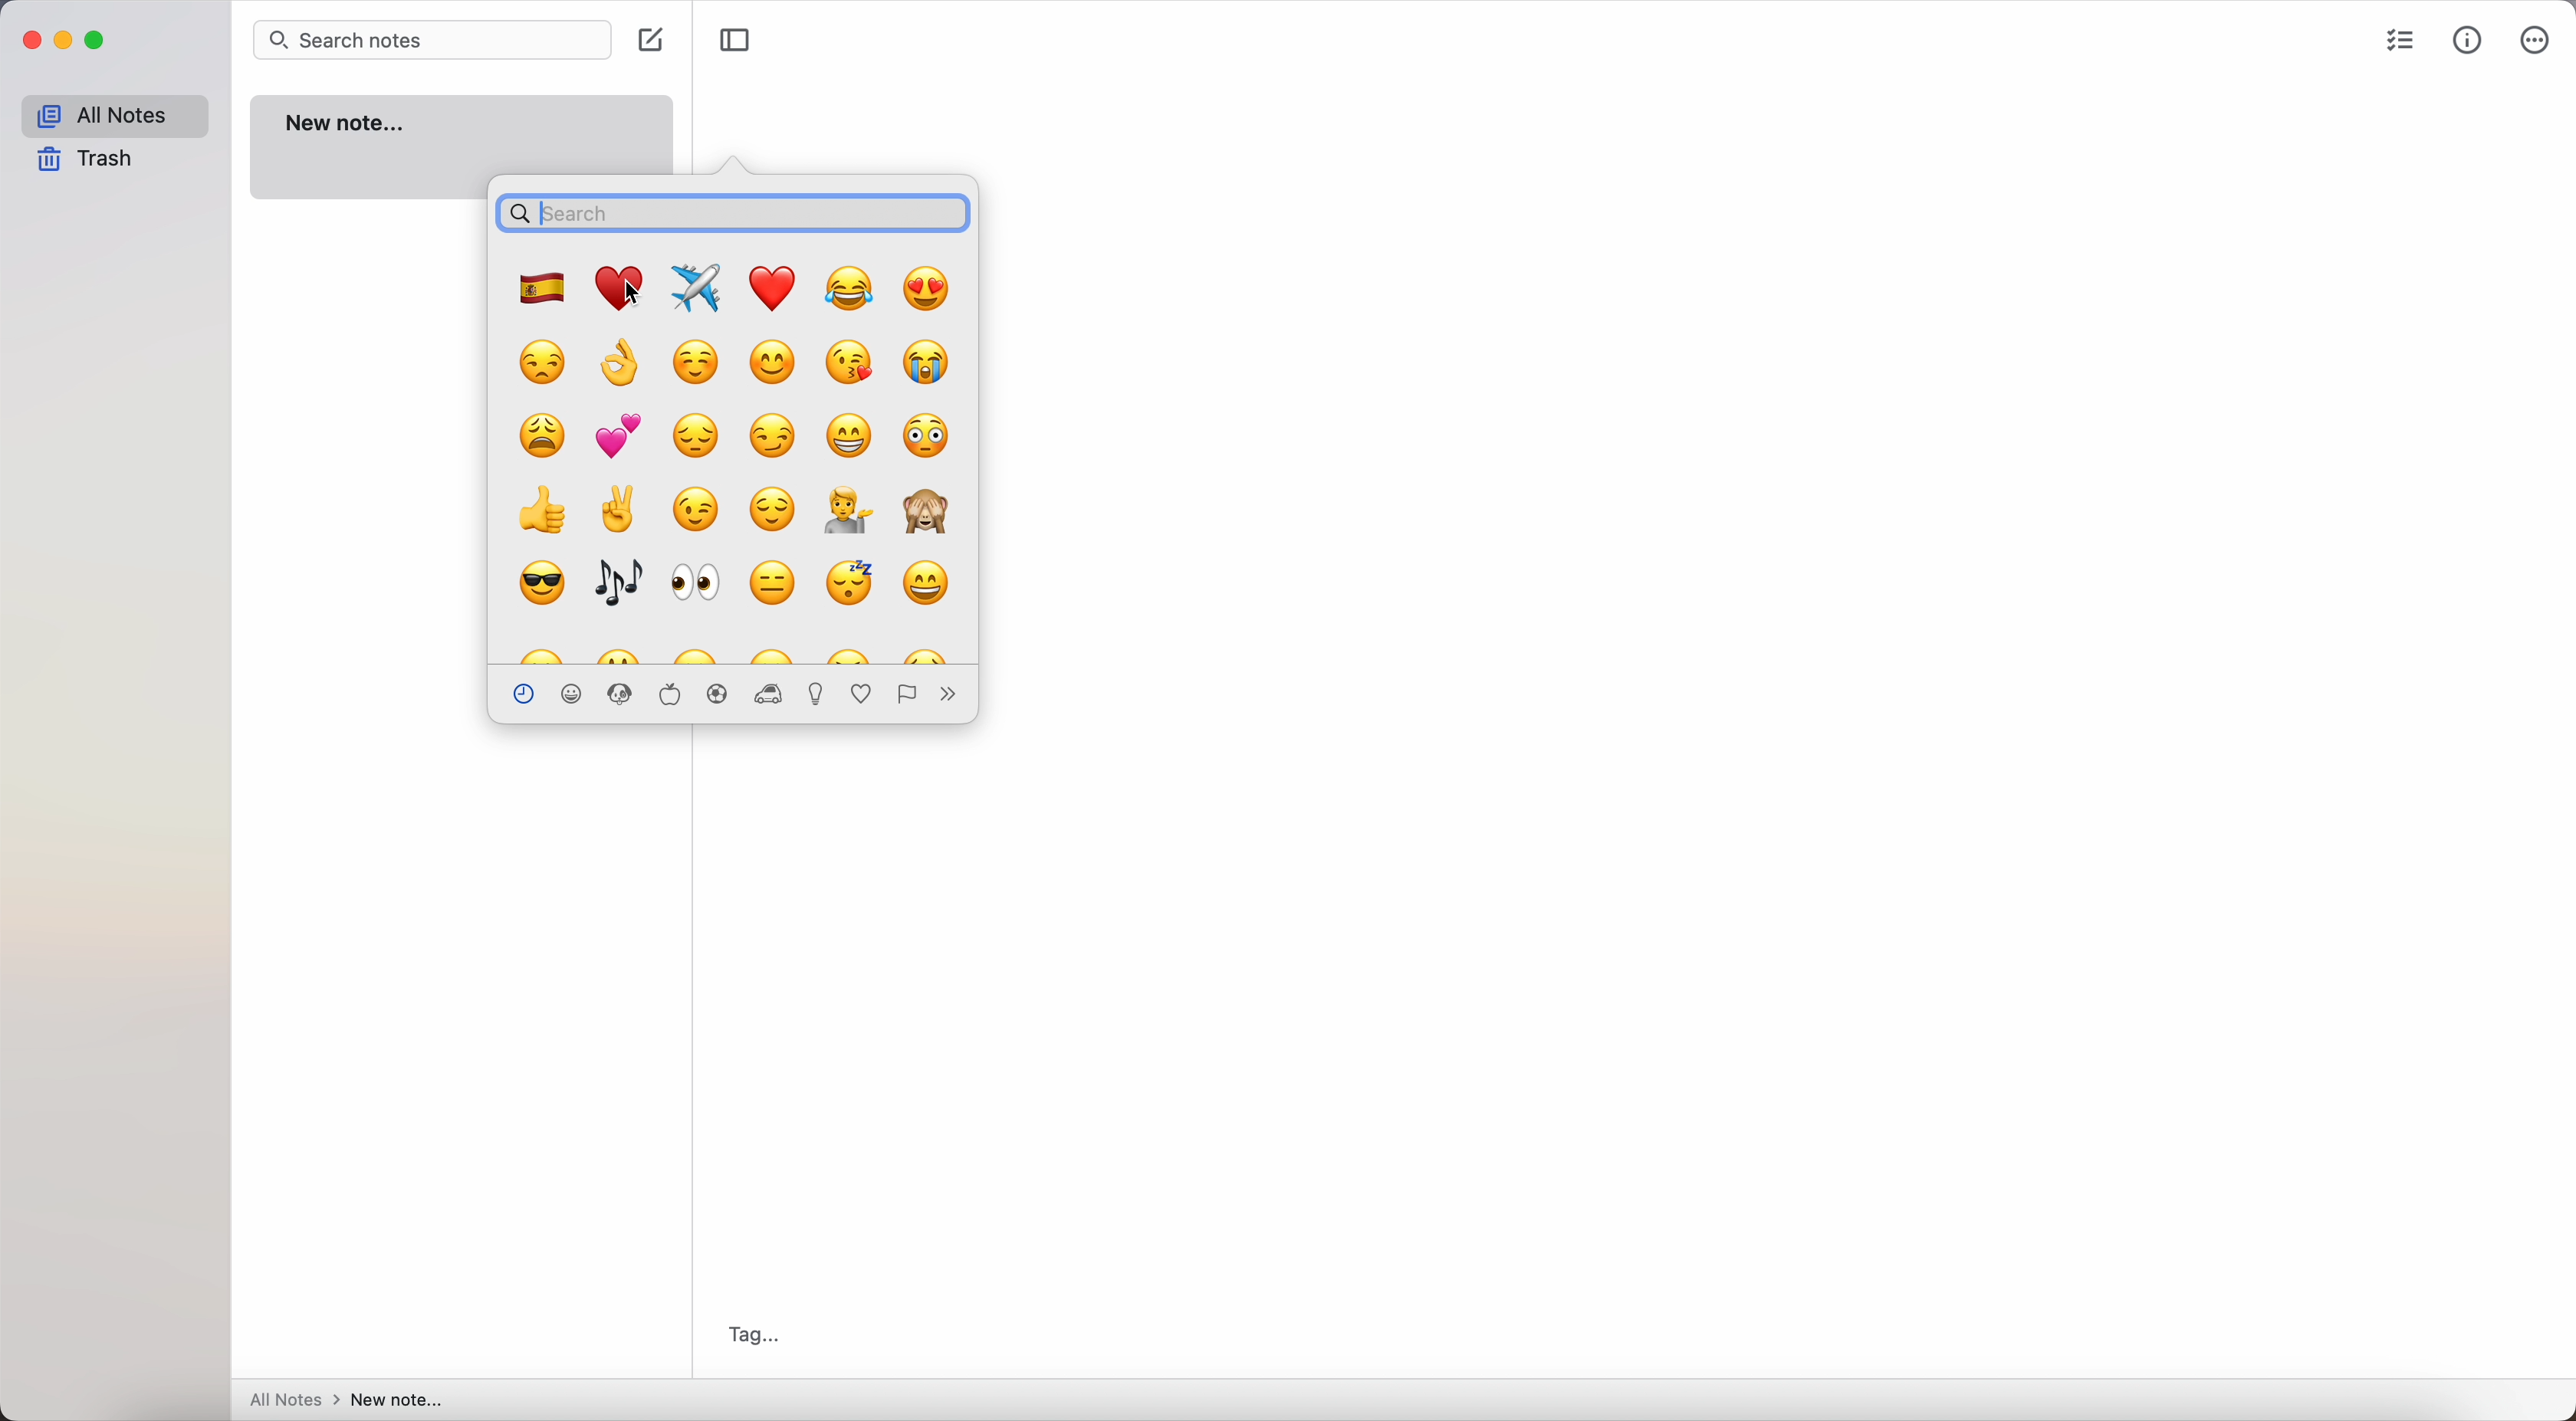  What do you see at coordinates (770, 585) in the screenshot?
I see `emoji` at bounding box center [770, 585].